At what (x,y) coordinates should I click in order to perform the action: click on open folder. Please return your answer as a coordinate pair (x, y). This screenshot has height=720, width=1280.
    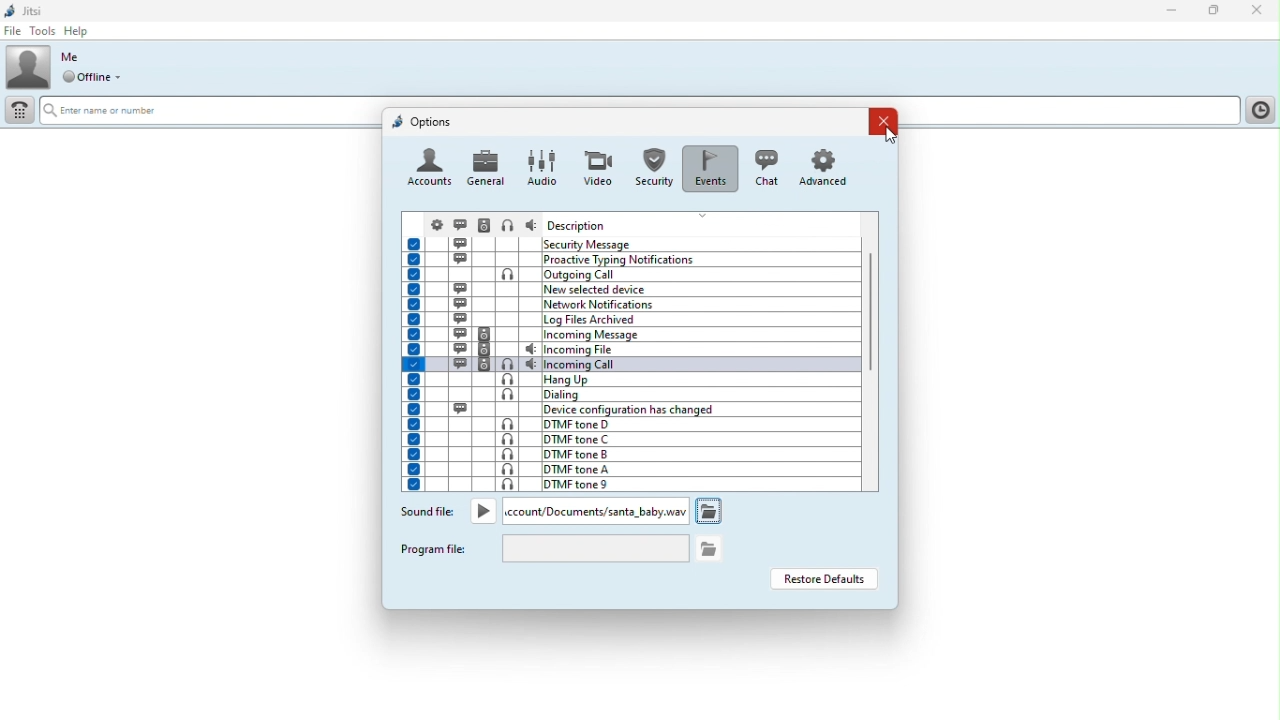
    Looking at the image, I should click on (709, 511).